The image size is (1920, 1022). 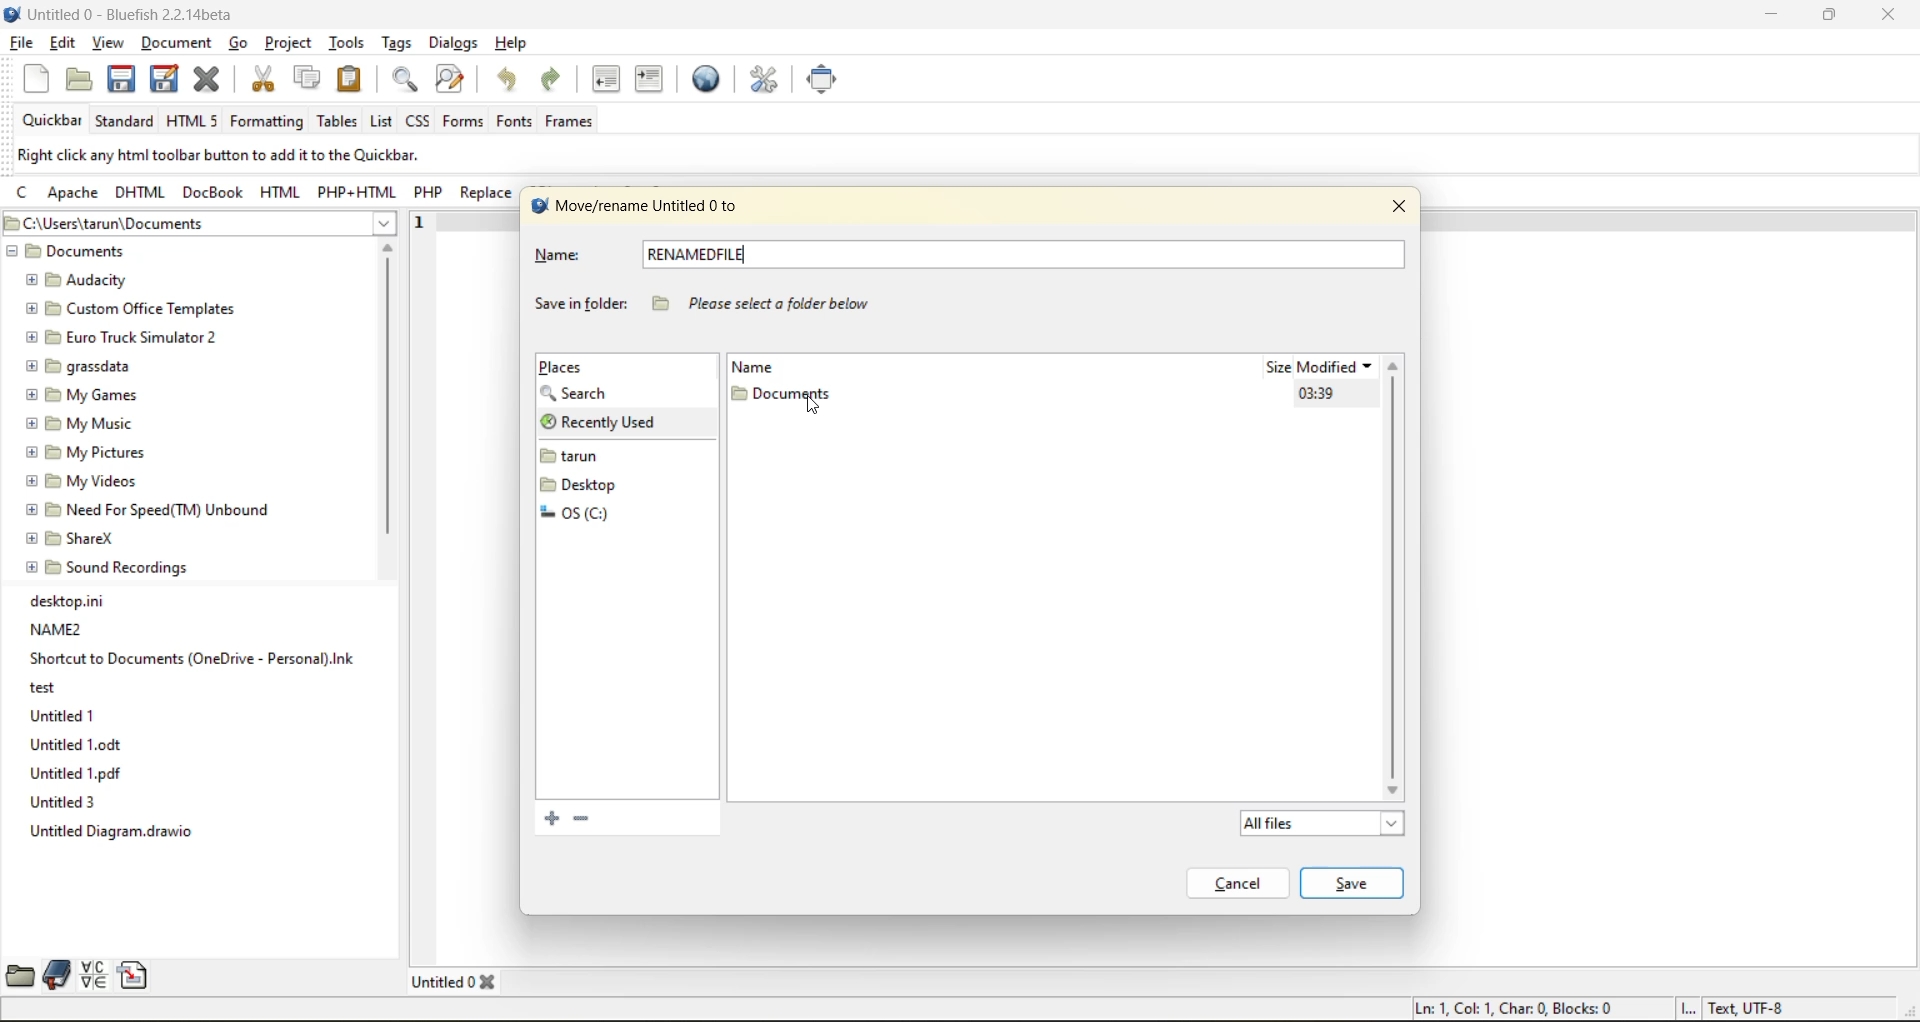 I want to click on go, so click(x=239, y=43).